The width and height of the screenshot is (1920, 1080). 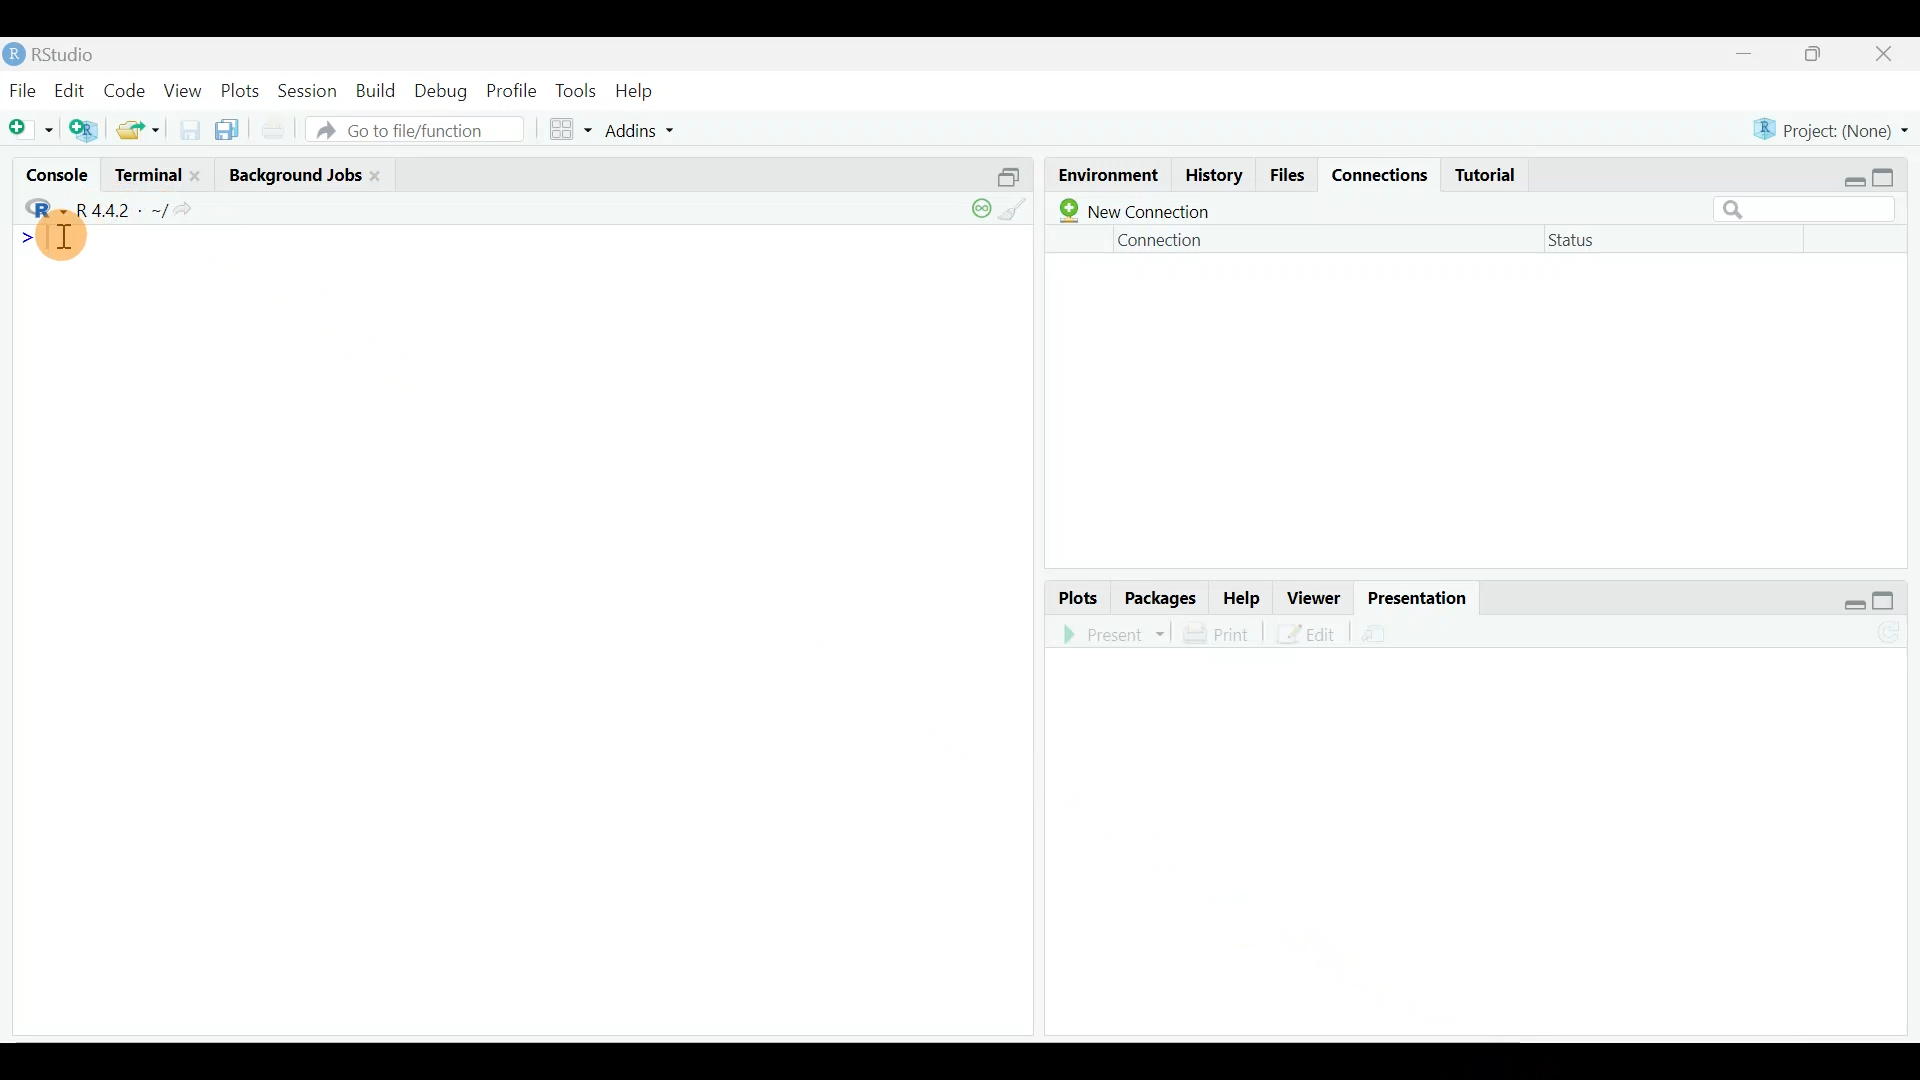 I want to click on minimize, so click(x=1752, y=52).